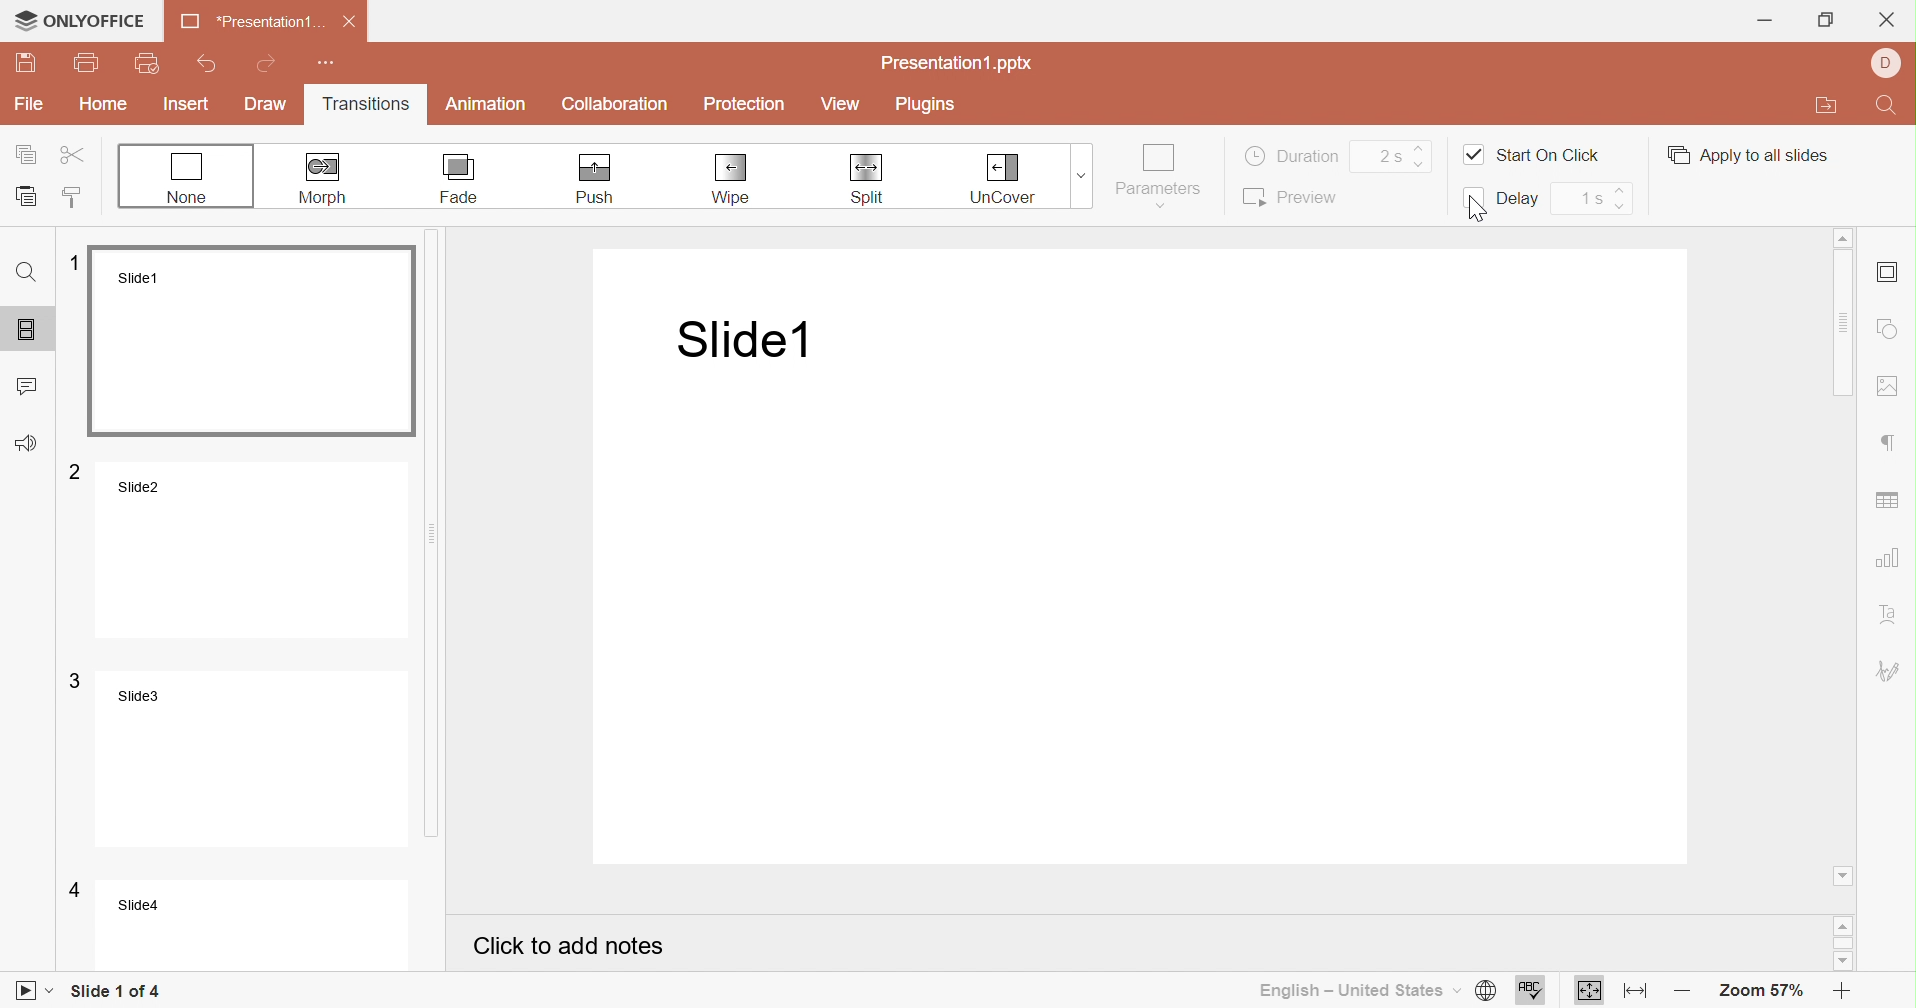 The width and height of the screenshot is (1916, 1008). Describe the element at coordinates (1893, 672) in the screenshot. I see `Signature` at that location.